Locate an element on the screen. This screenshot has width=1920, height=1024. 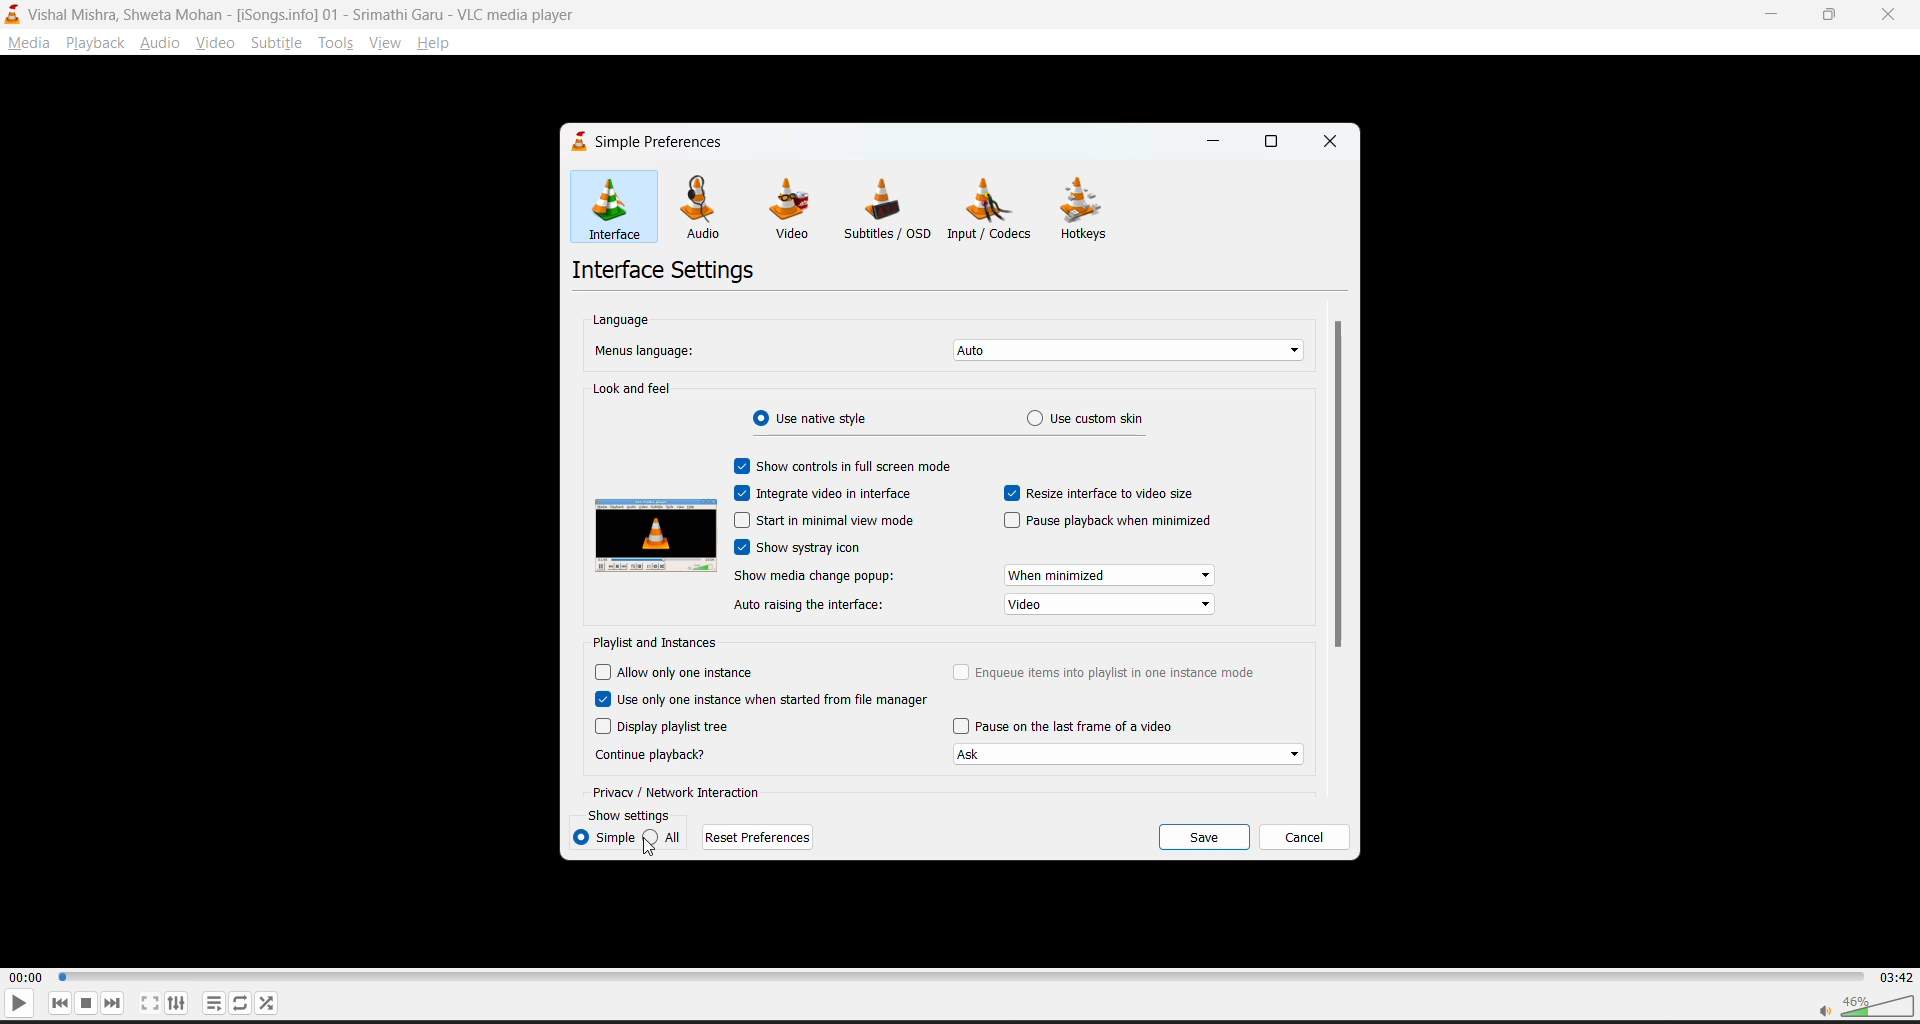
close is located at coordinates (1889, 18).